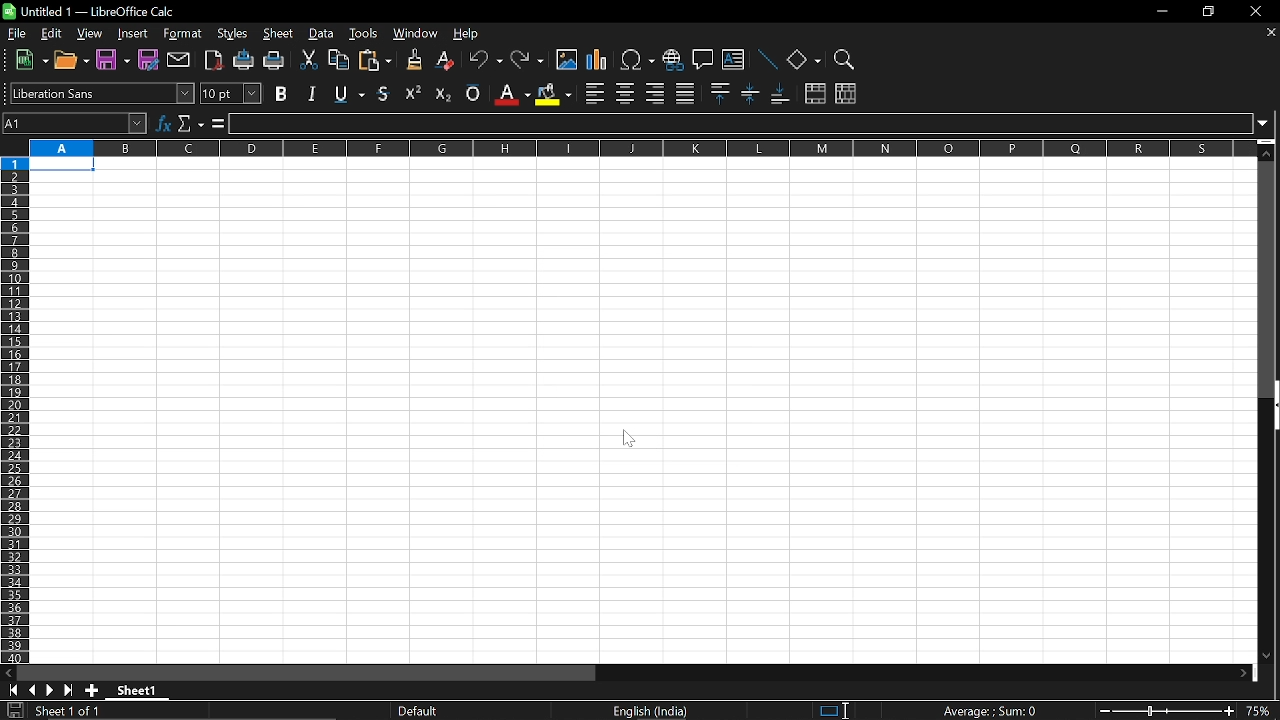 The height and width of the screenshot is (720, 1280). Describe the element at coordinates (364, 33) in the screenshot. I see `tools` at that location.